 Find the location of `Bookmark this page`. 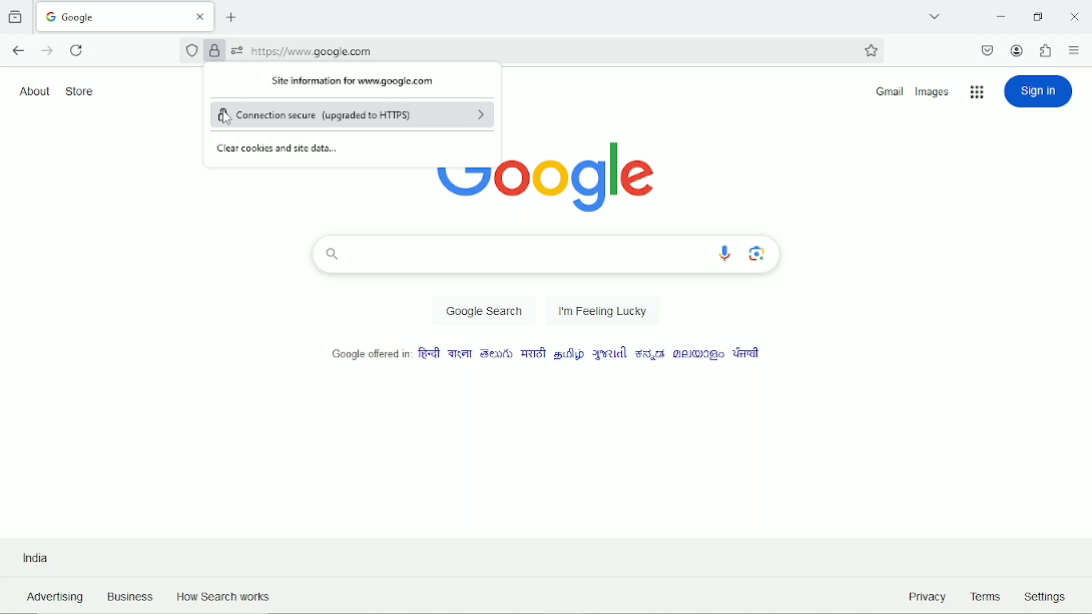

Bookmark this page is located at coordinates (871, 51).